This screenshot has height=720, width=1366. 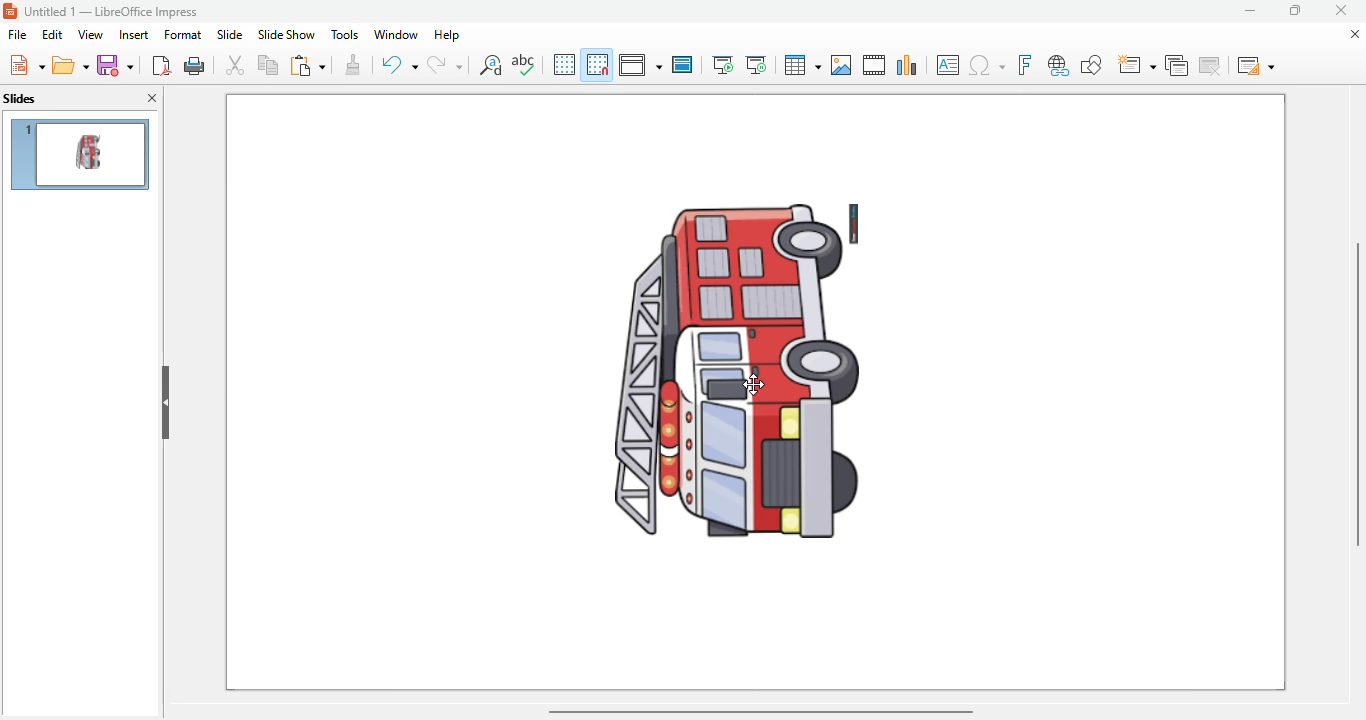 What do you see at coordinates (307, 64) in the screenshot?
I see `paste` at bounding box center [307, 64].